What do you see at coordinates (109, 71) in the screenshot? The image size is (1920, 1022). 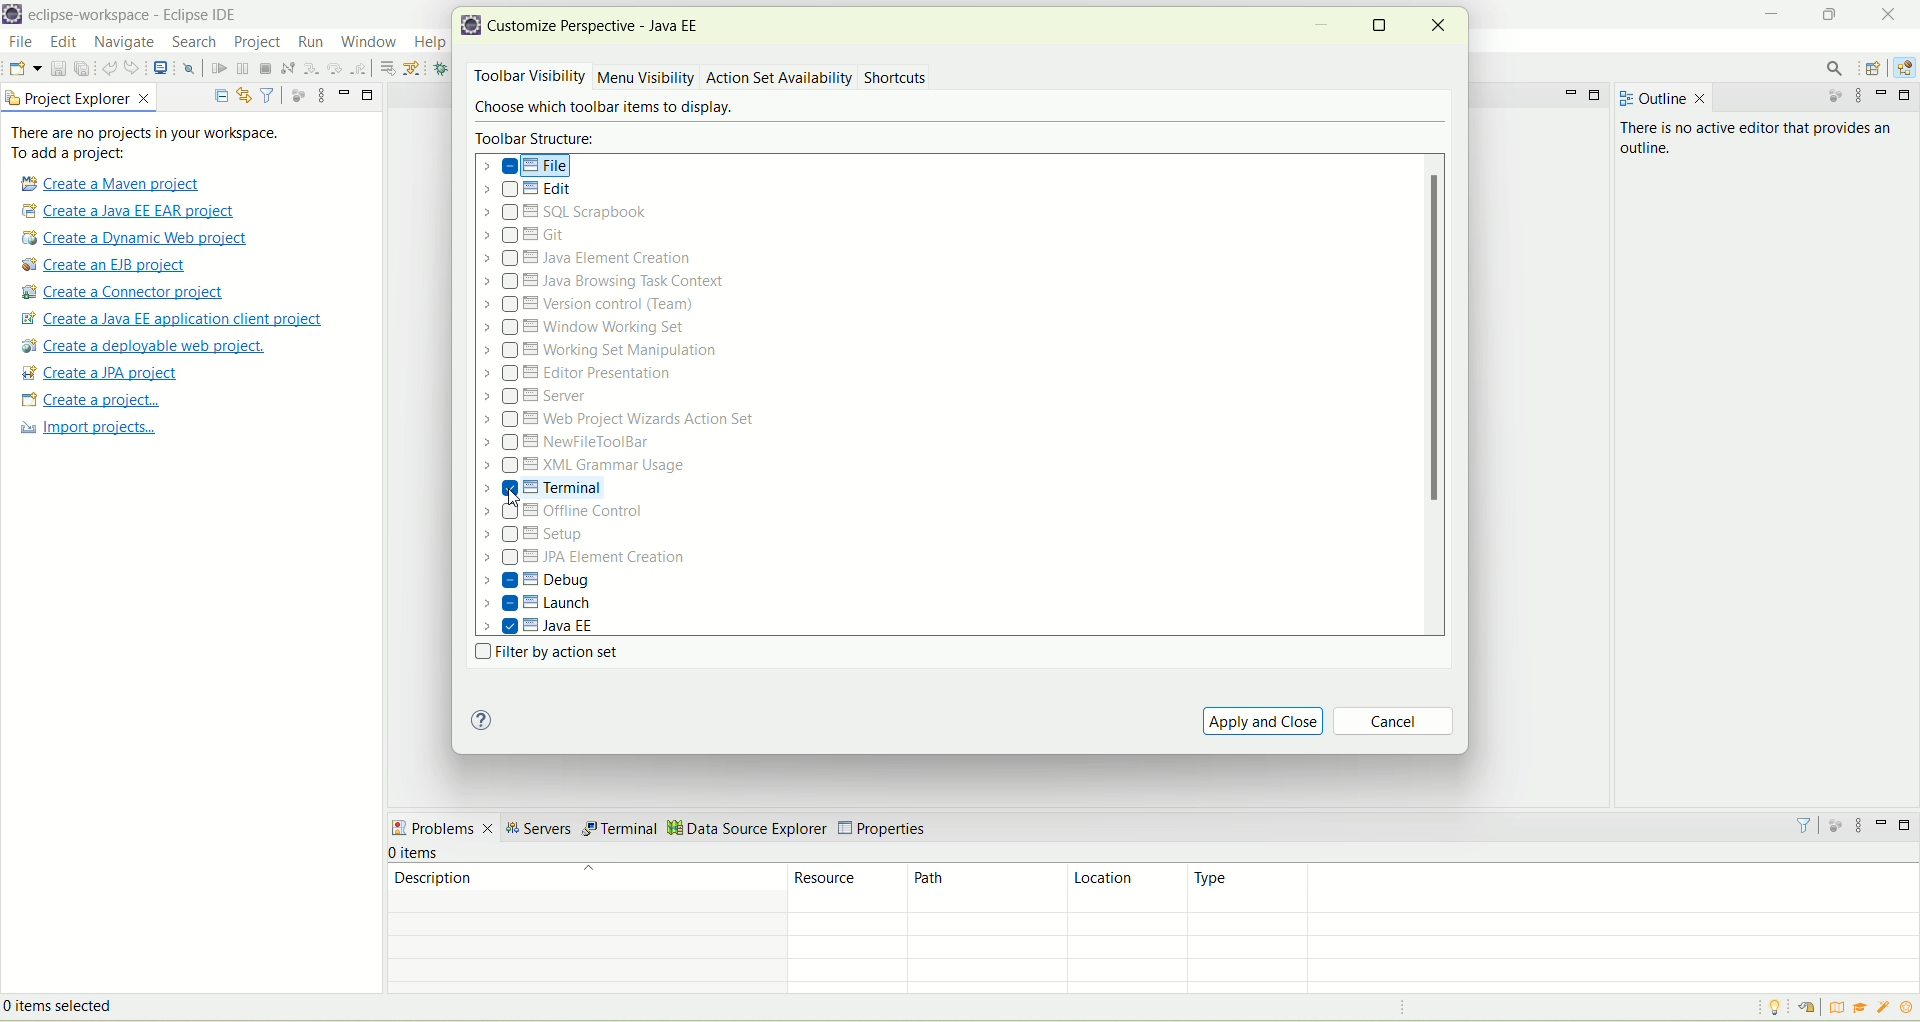 I see `undo` at bounding box center [109, 71].